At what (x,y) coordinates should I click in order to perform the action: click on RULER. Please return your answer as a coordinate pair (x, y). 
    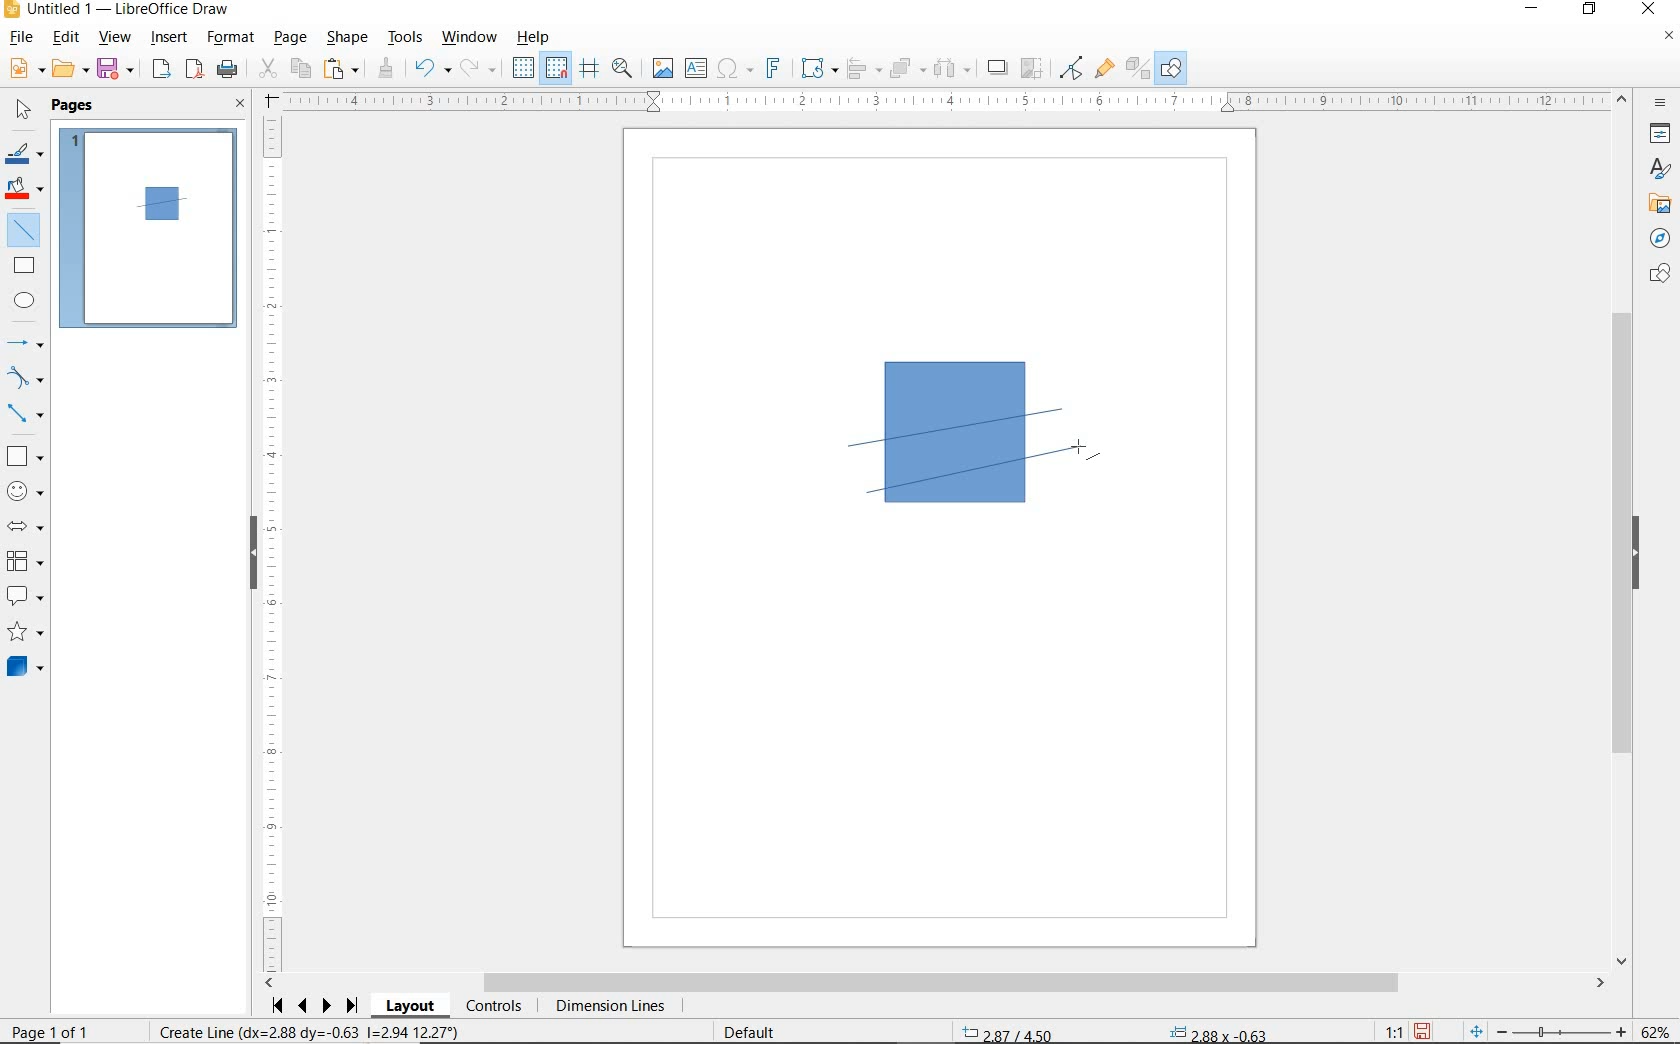
    Looking at the image, I should click on (273, 544).